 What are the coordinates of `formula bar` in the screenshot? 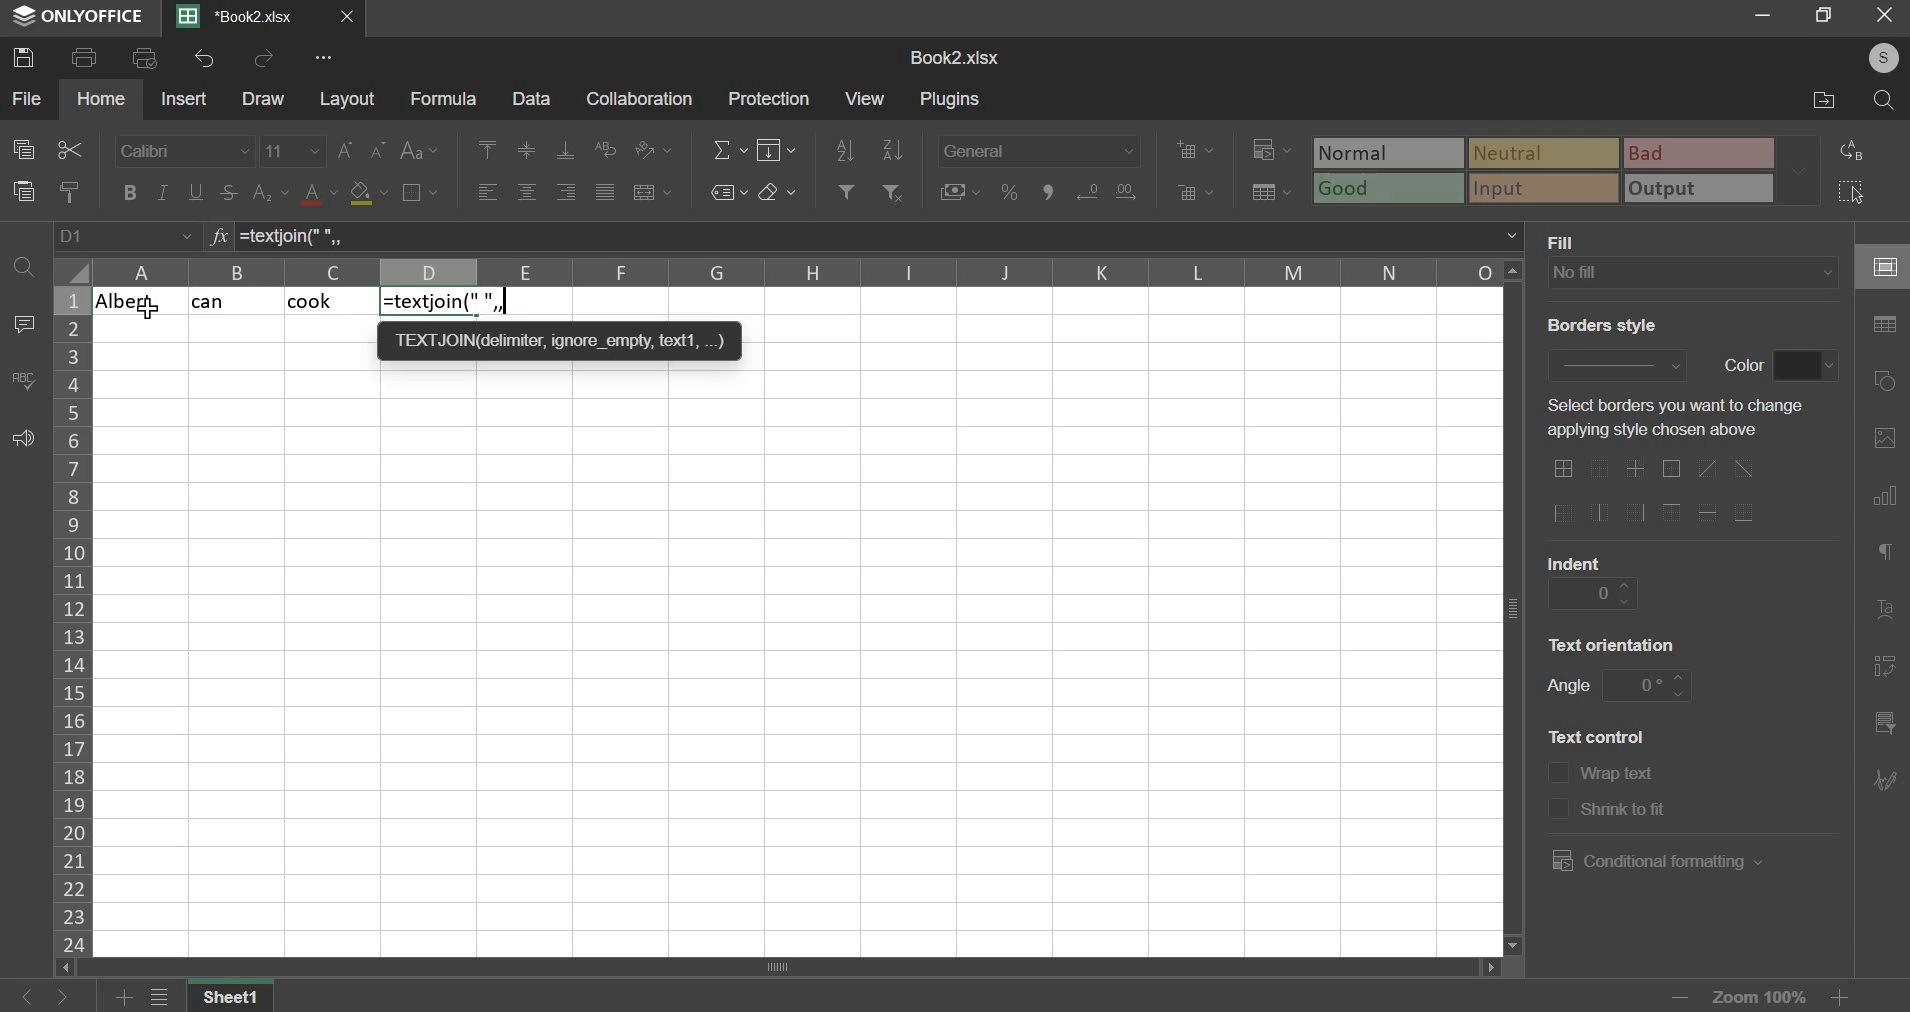 It's located at (880, 236).